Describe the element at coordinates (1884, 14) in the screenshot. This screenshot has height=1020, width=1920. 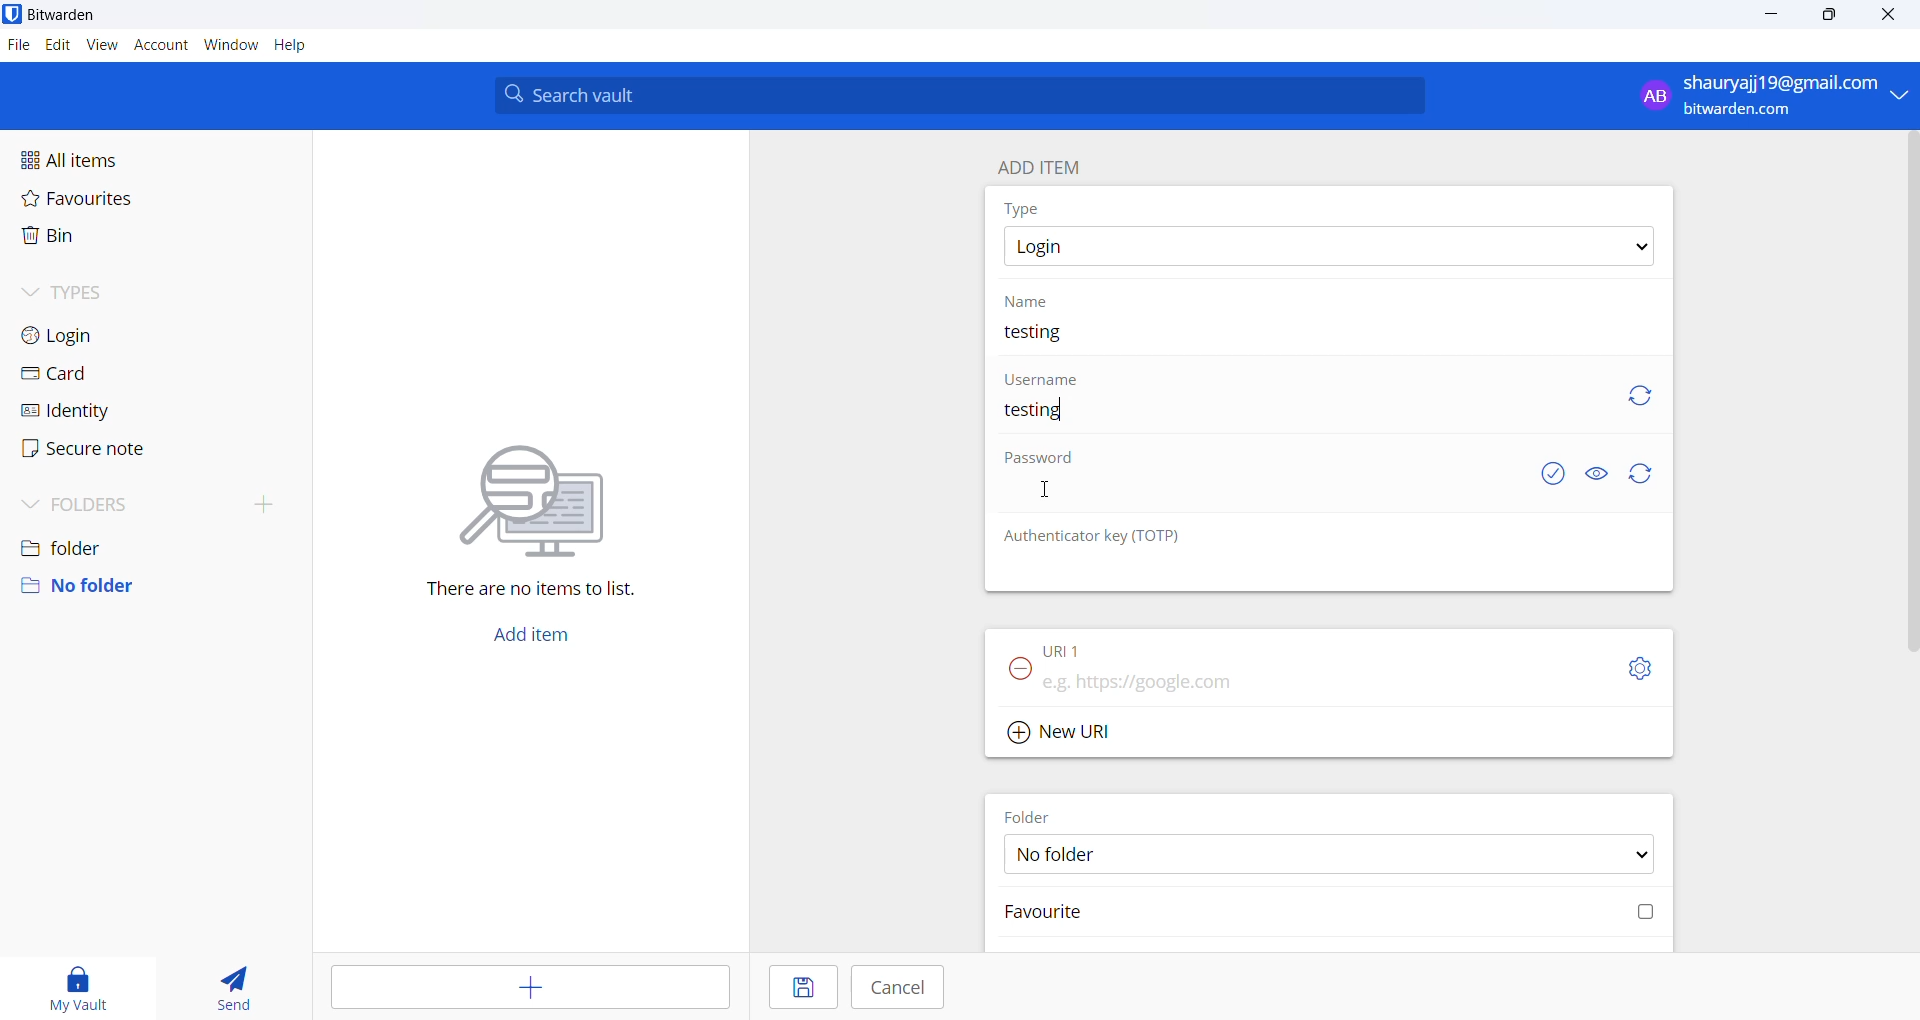
I see `close` at that location.